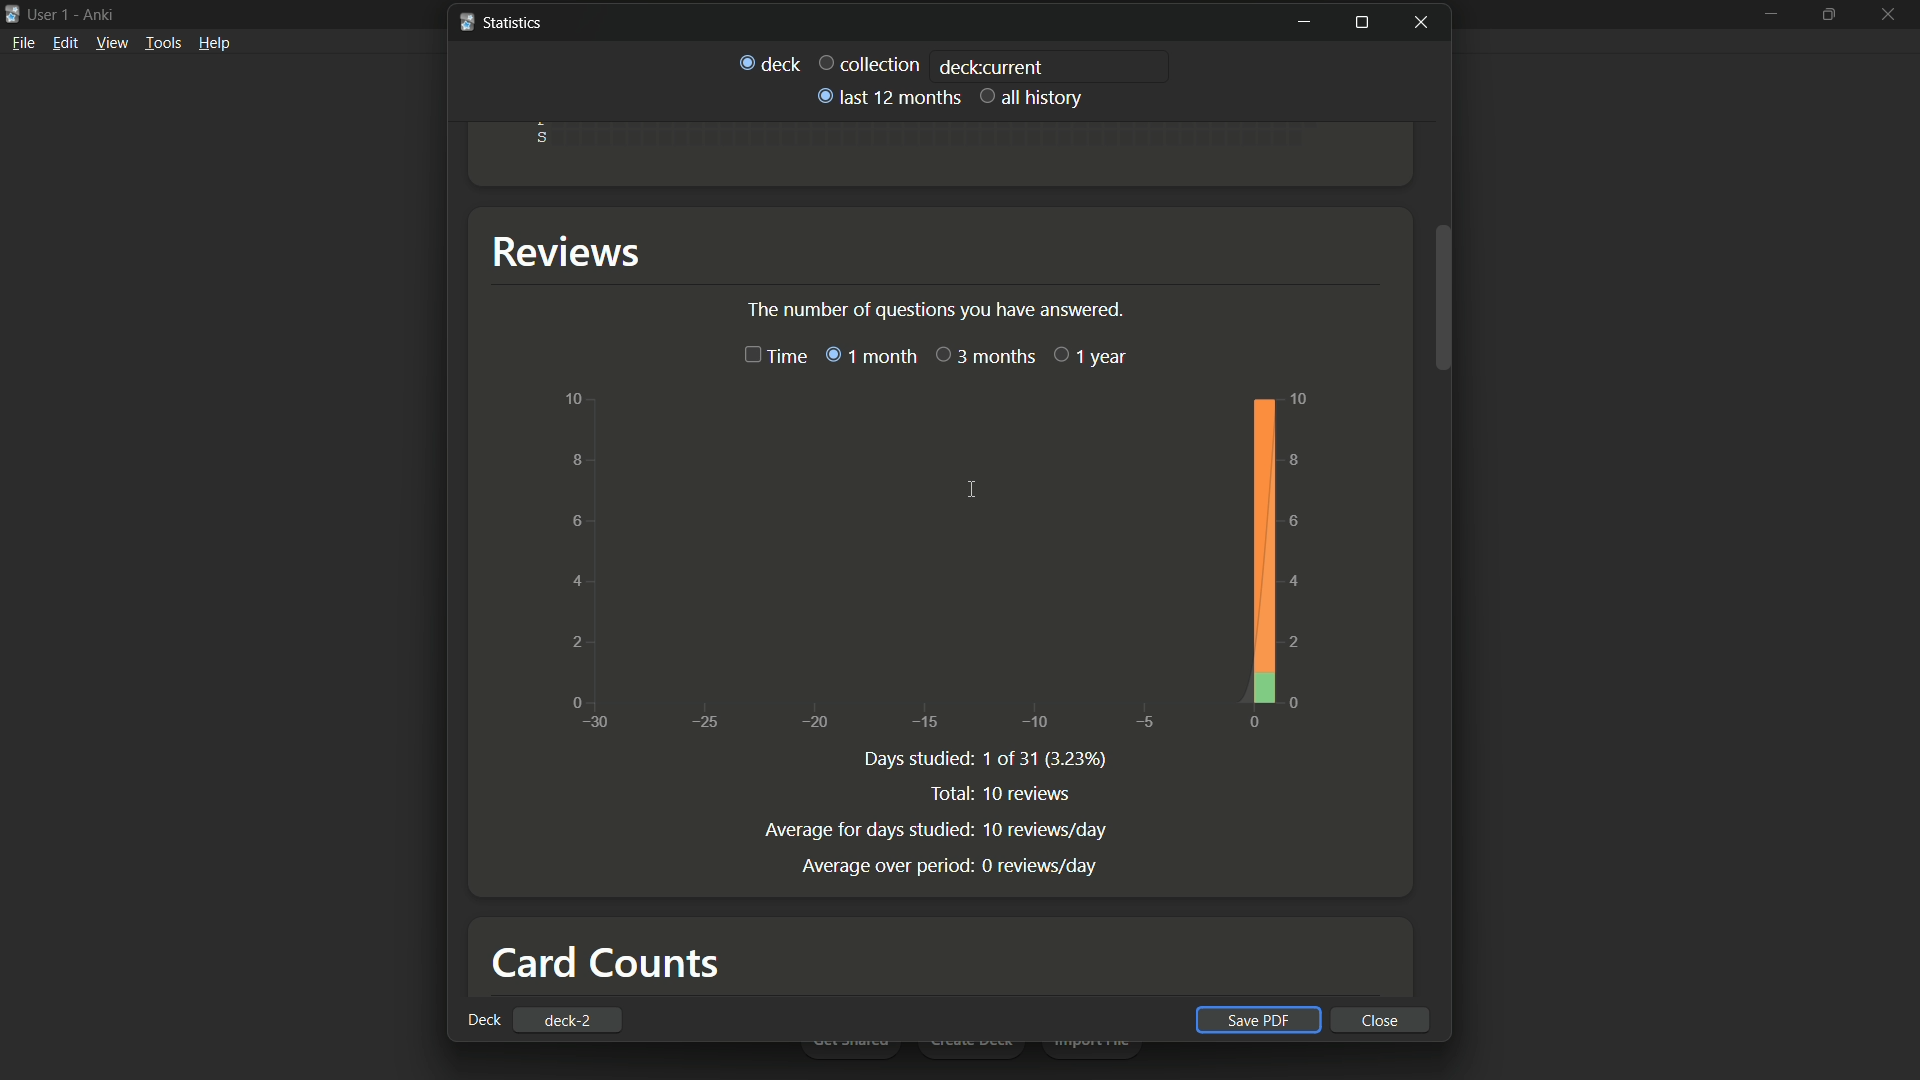 This screenshot has height=1080, width=1920. I want to click on 1 year, so click(1091, 355).